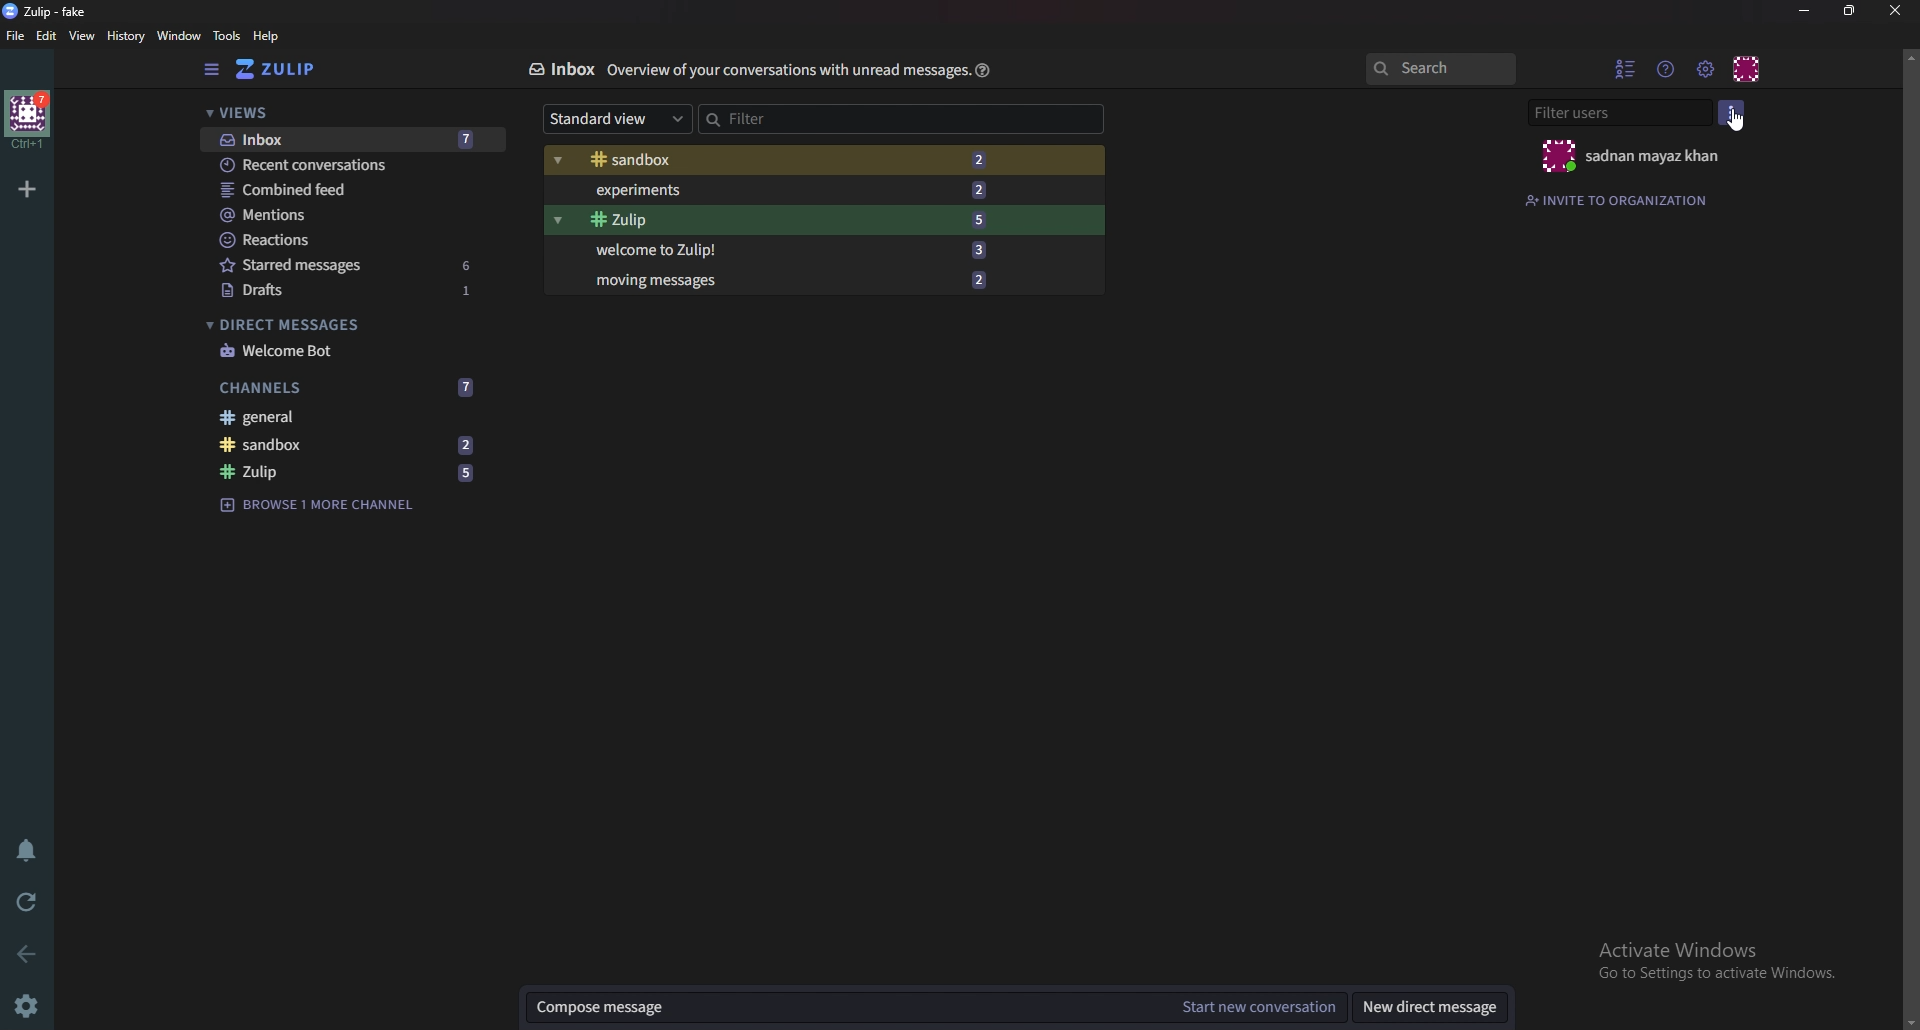 The height and width of the screenshot is (1030, 1920). What do you see at coordinates (227, 37) in the screenshot?
I see `Tools` at bounding box center [227, 37].